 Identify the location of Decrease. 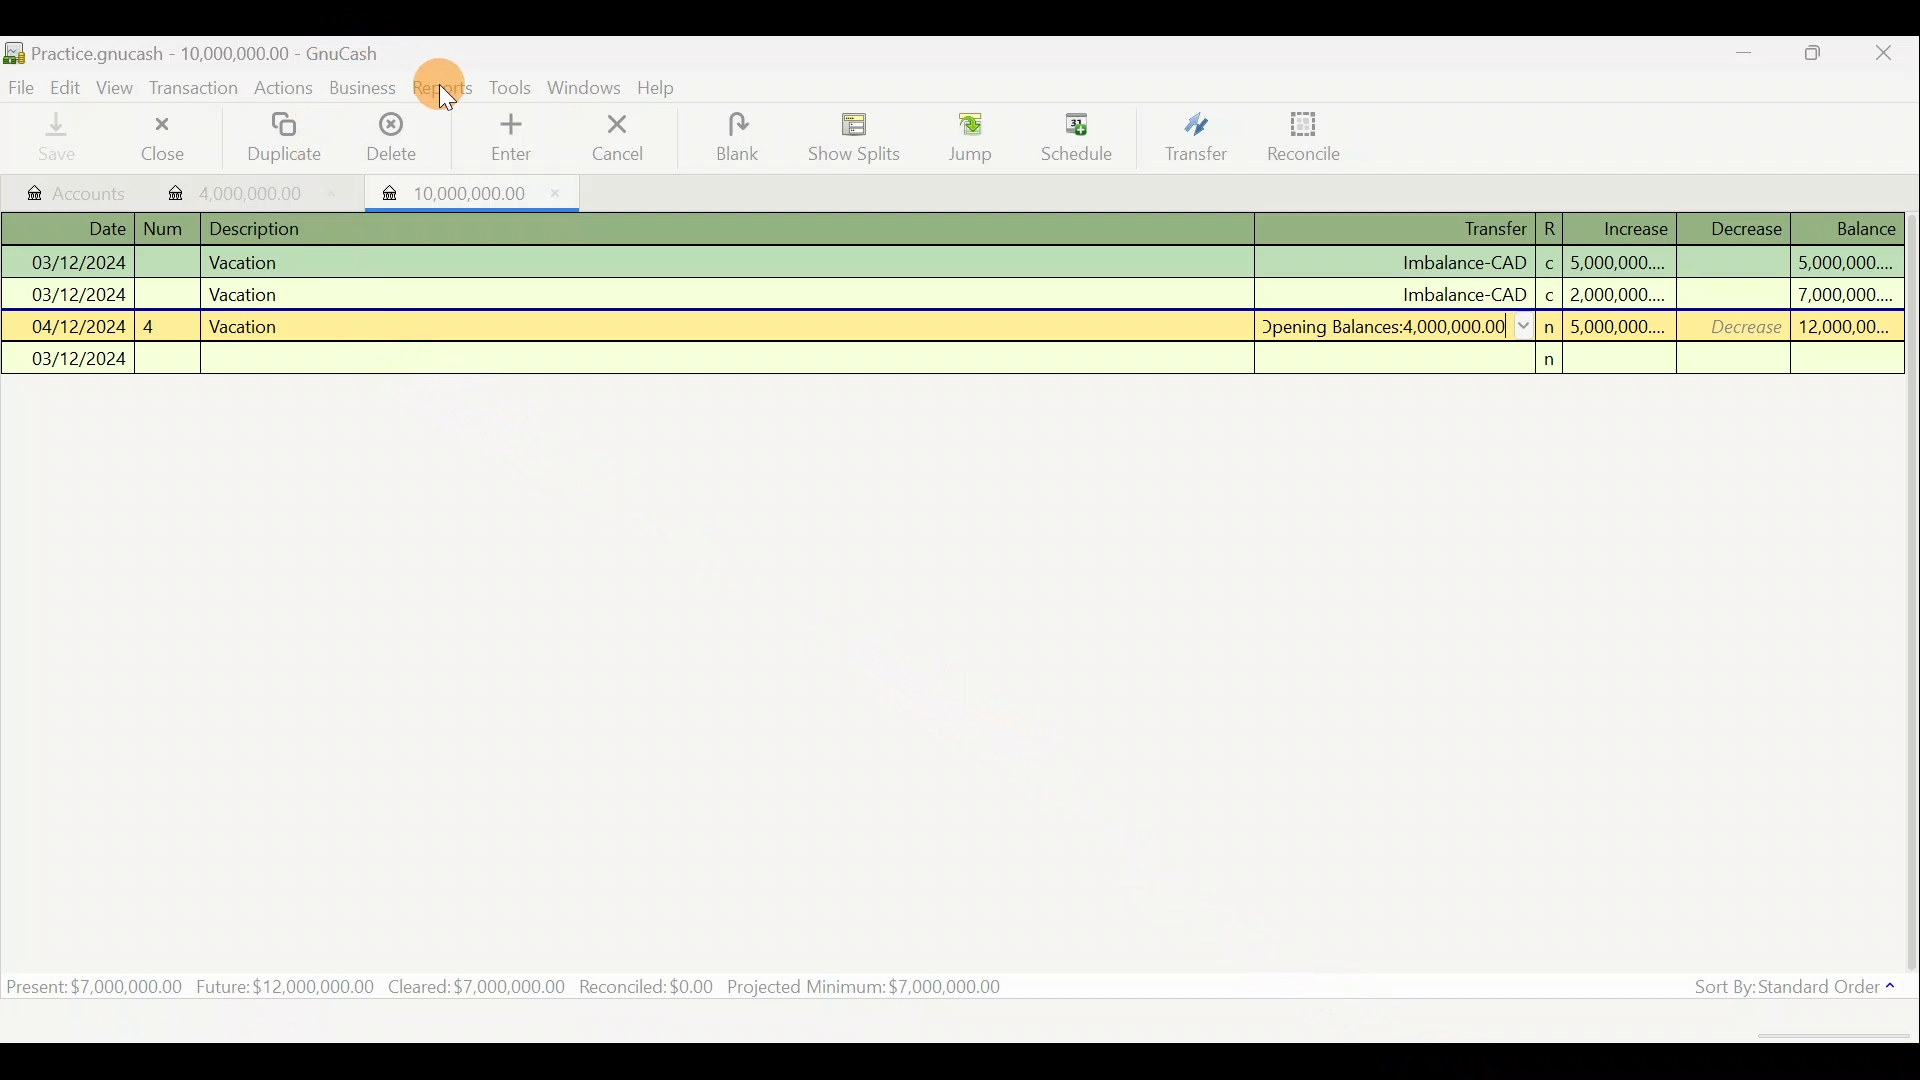
(1745, 227).